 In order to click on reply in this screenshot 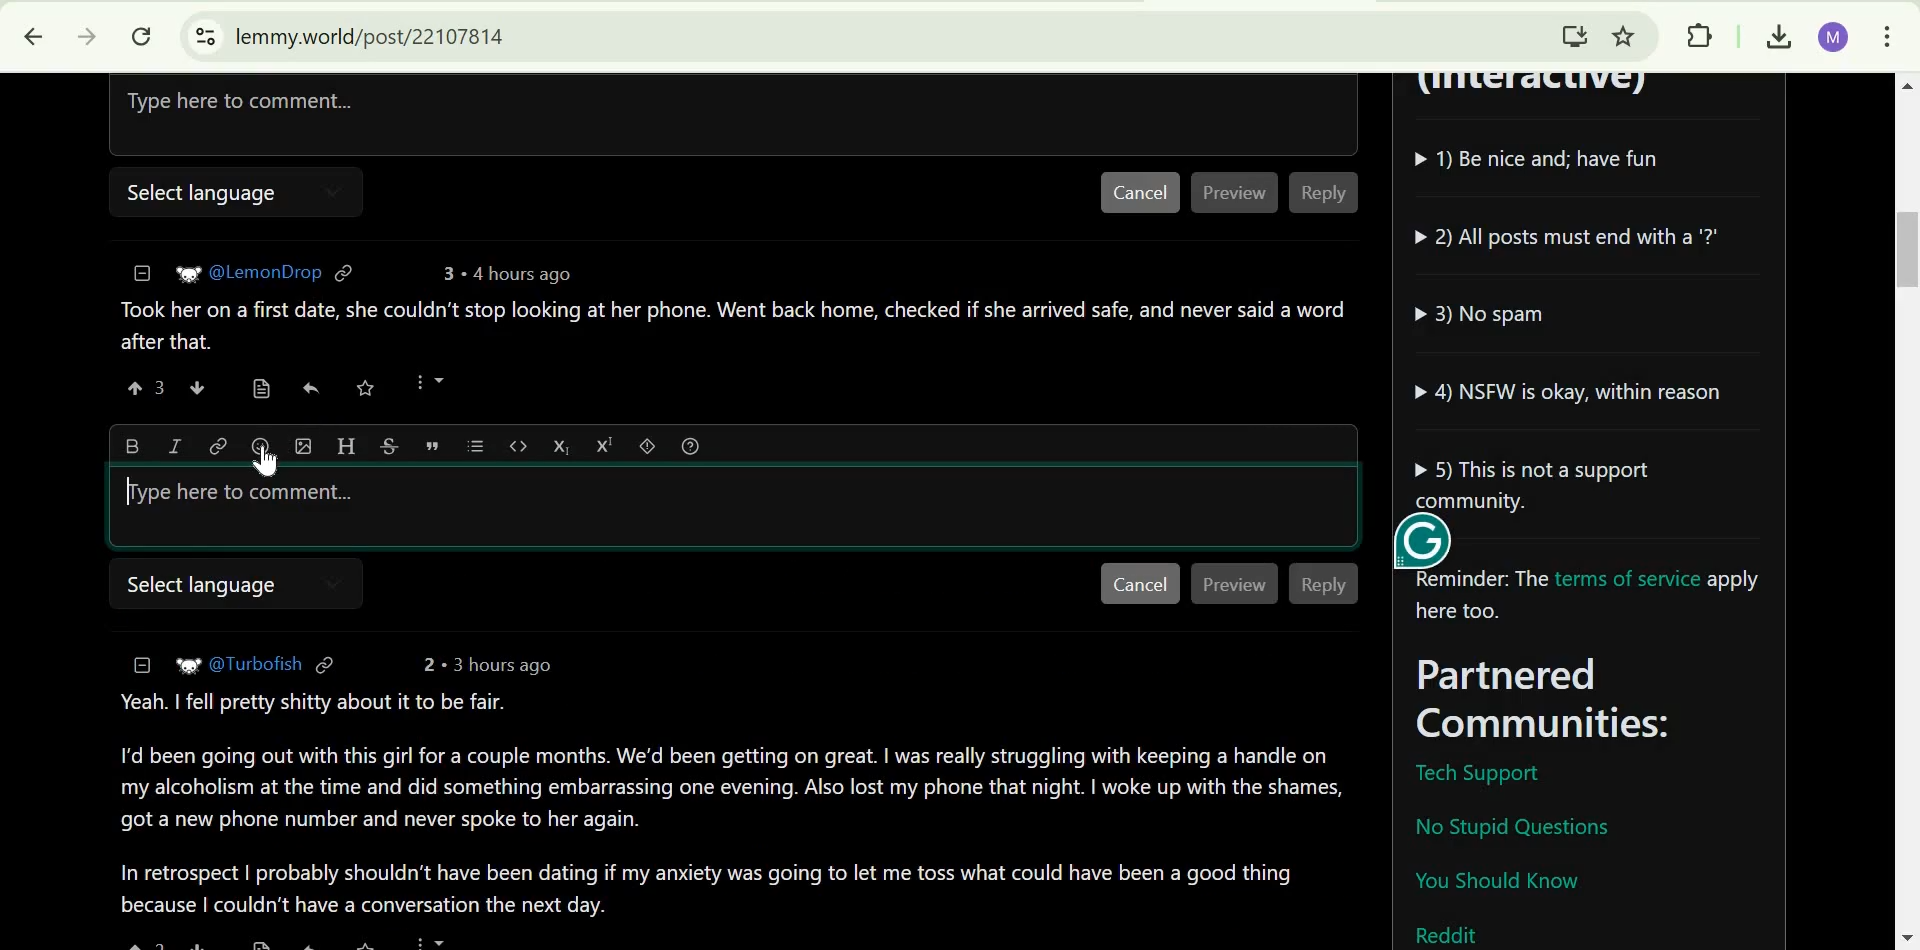, I will do `click(309, 388)`.